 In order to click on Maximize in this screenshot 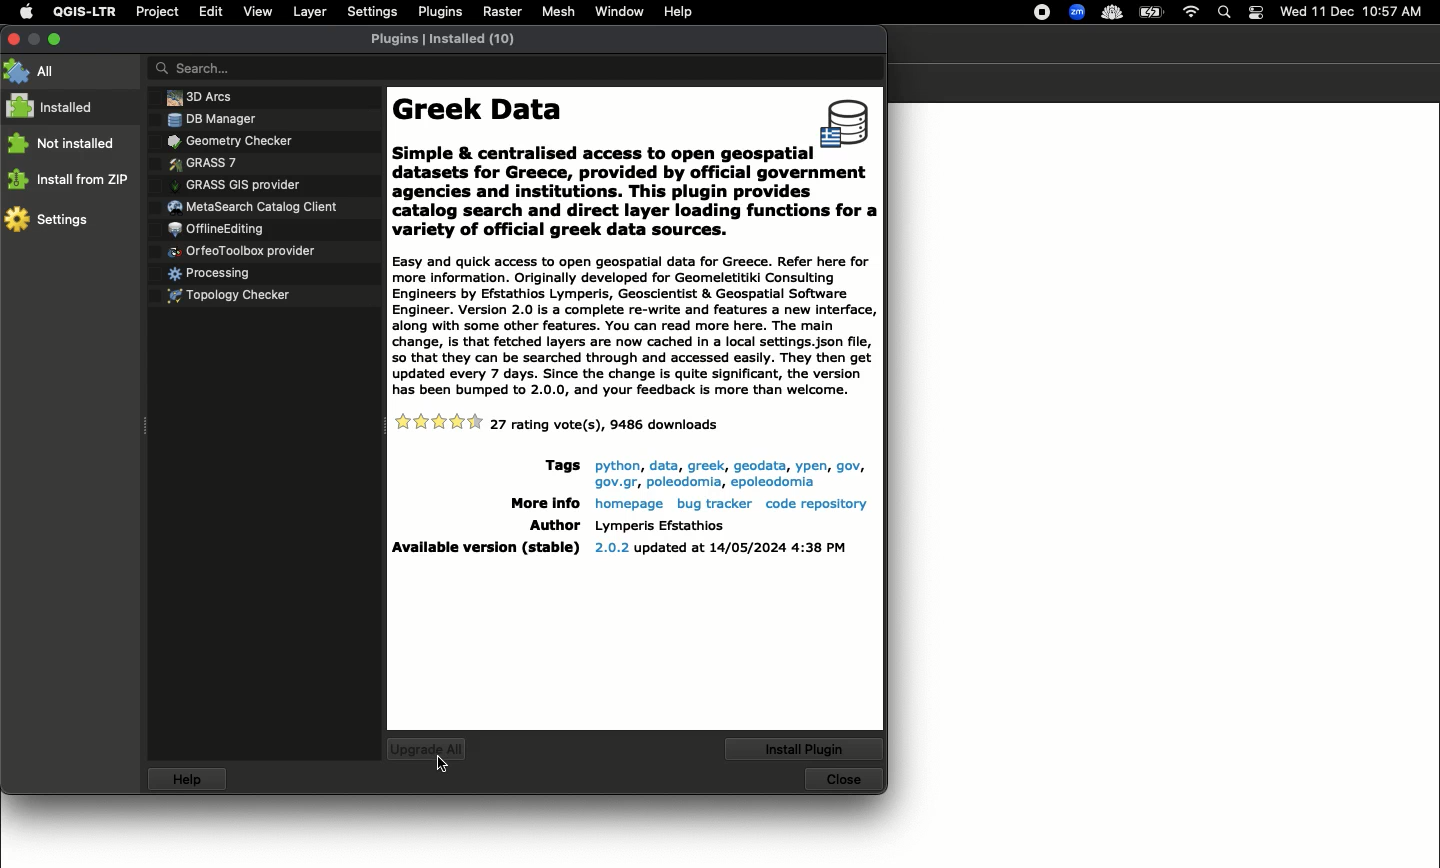, I will do `click(56, 36)`.